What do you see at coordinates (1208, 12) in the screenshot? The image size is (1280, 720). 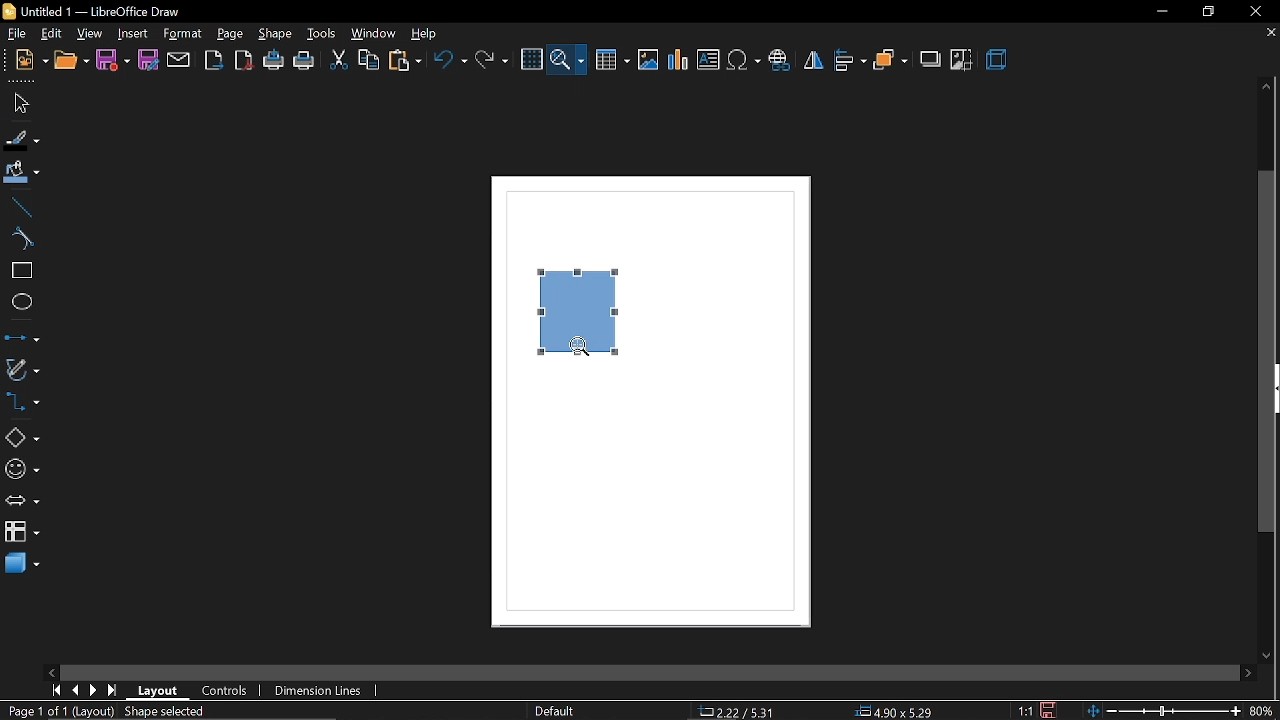 I see `restore down` at bounding box center [1208, 12].